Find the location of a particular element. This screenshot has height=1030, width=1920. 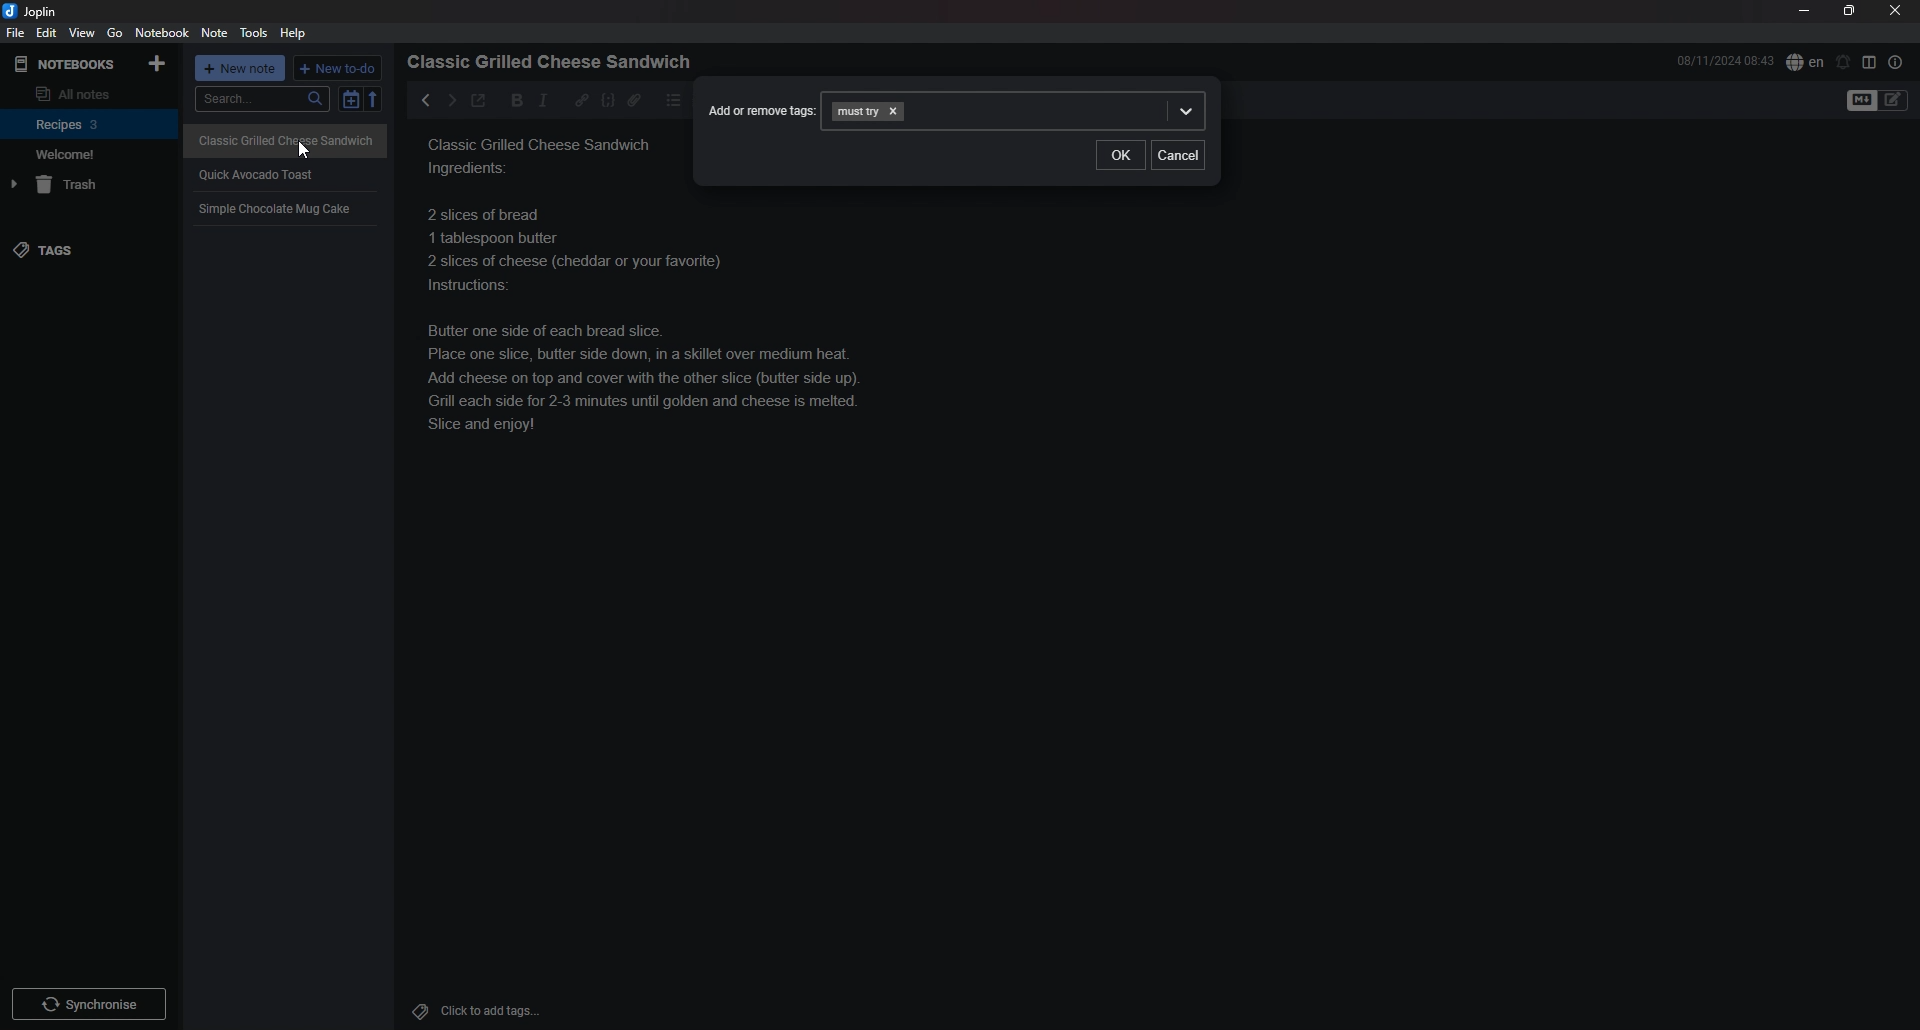

recipe is located at coordinates (280, 138).